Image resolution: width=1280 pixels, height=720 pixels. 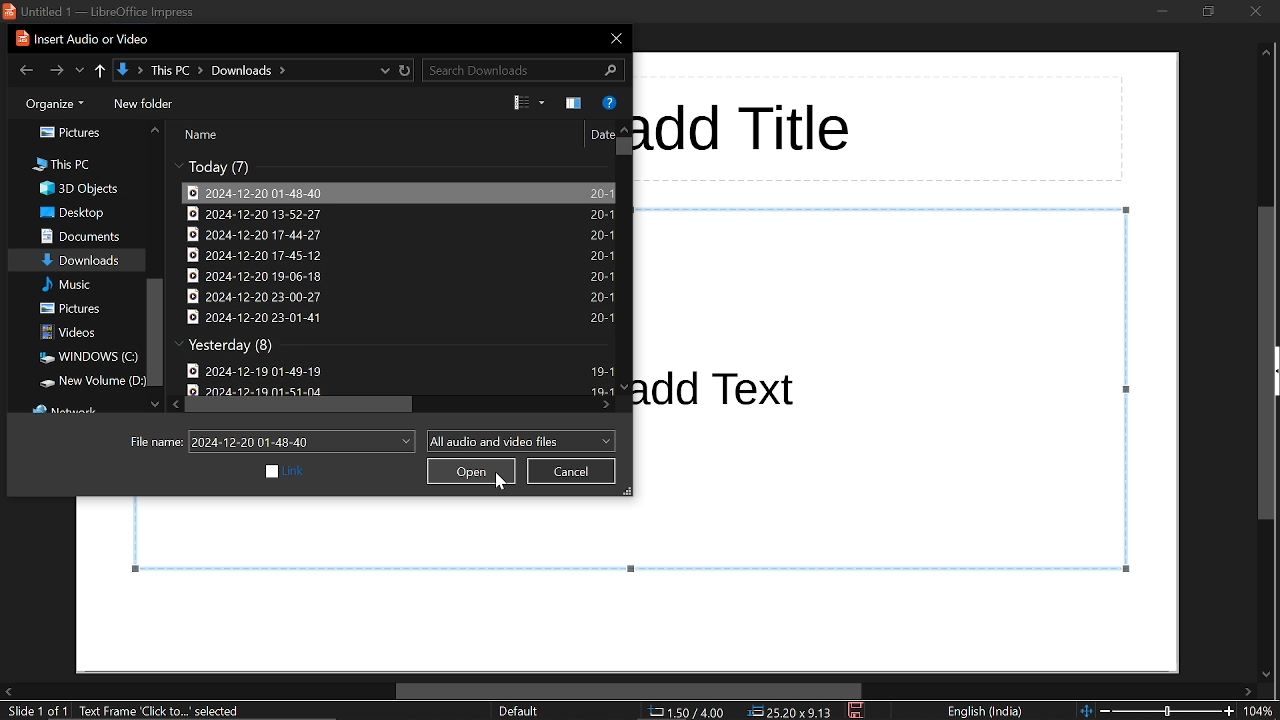 I want to click on files modified today, so click(x=219, y=167).